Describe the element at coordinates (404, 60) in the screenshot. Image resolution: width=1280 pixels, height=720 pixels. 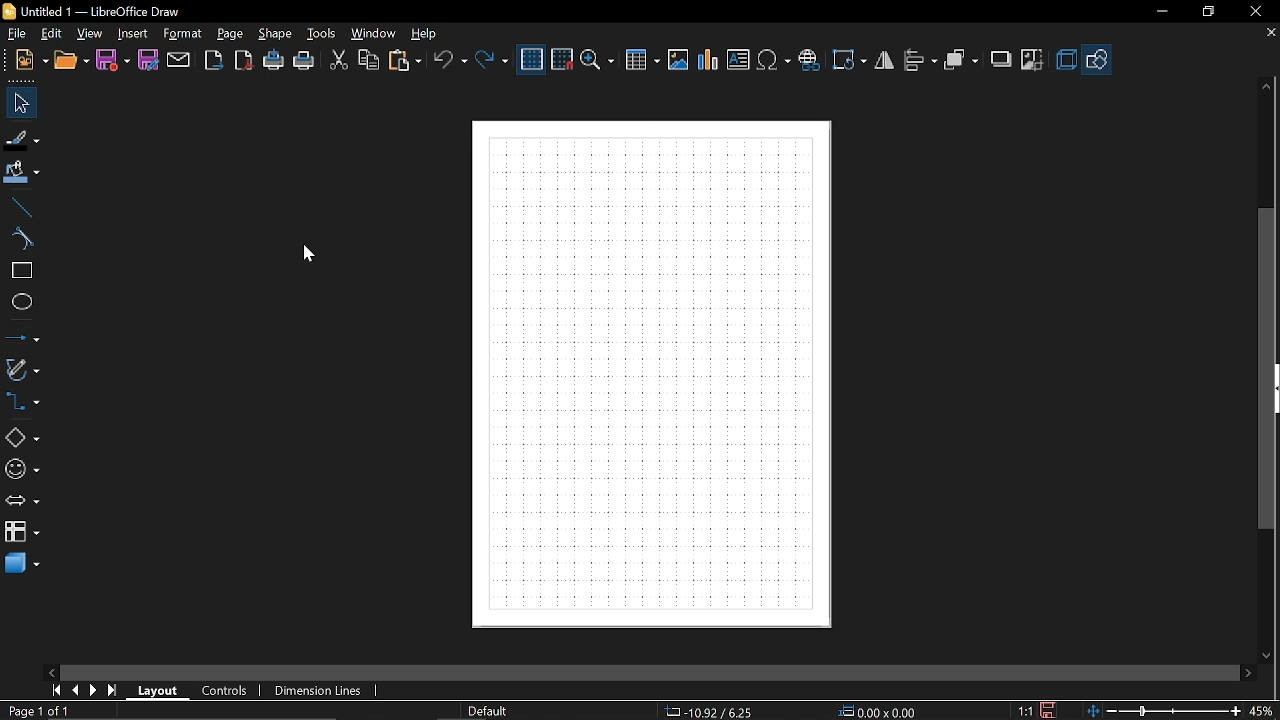
I see `paste` at that location.